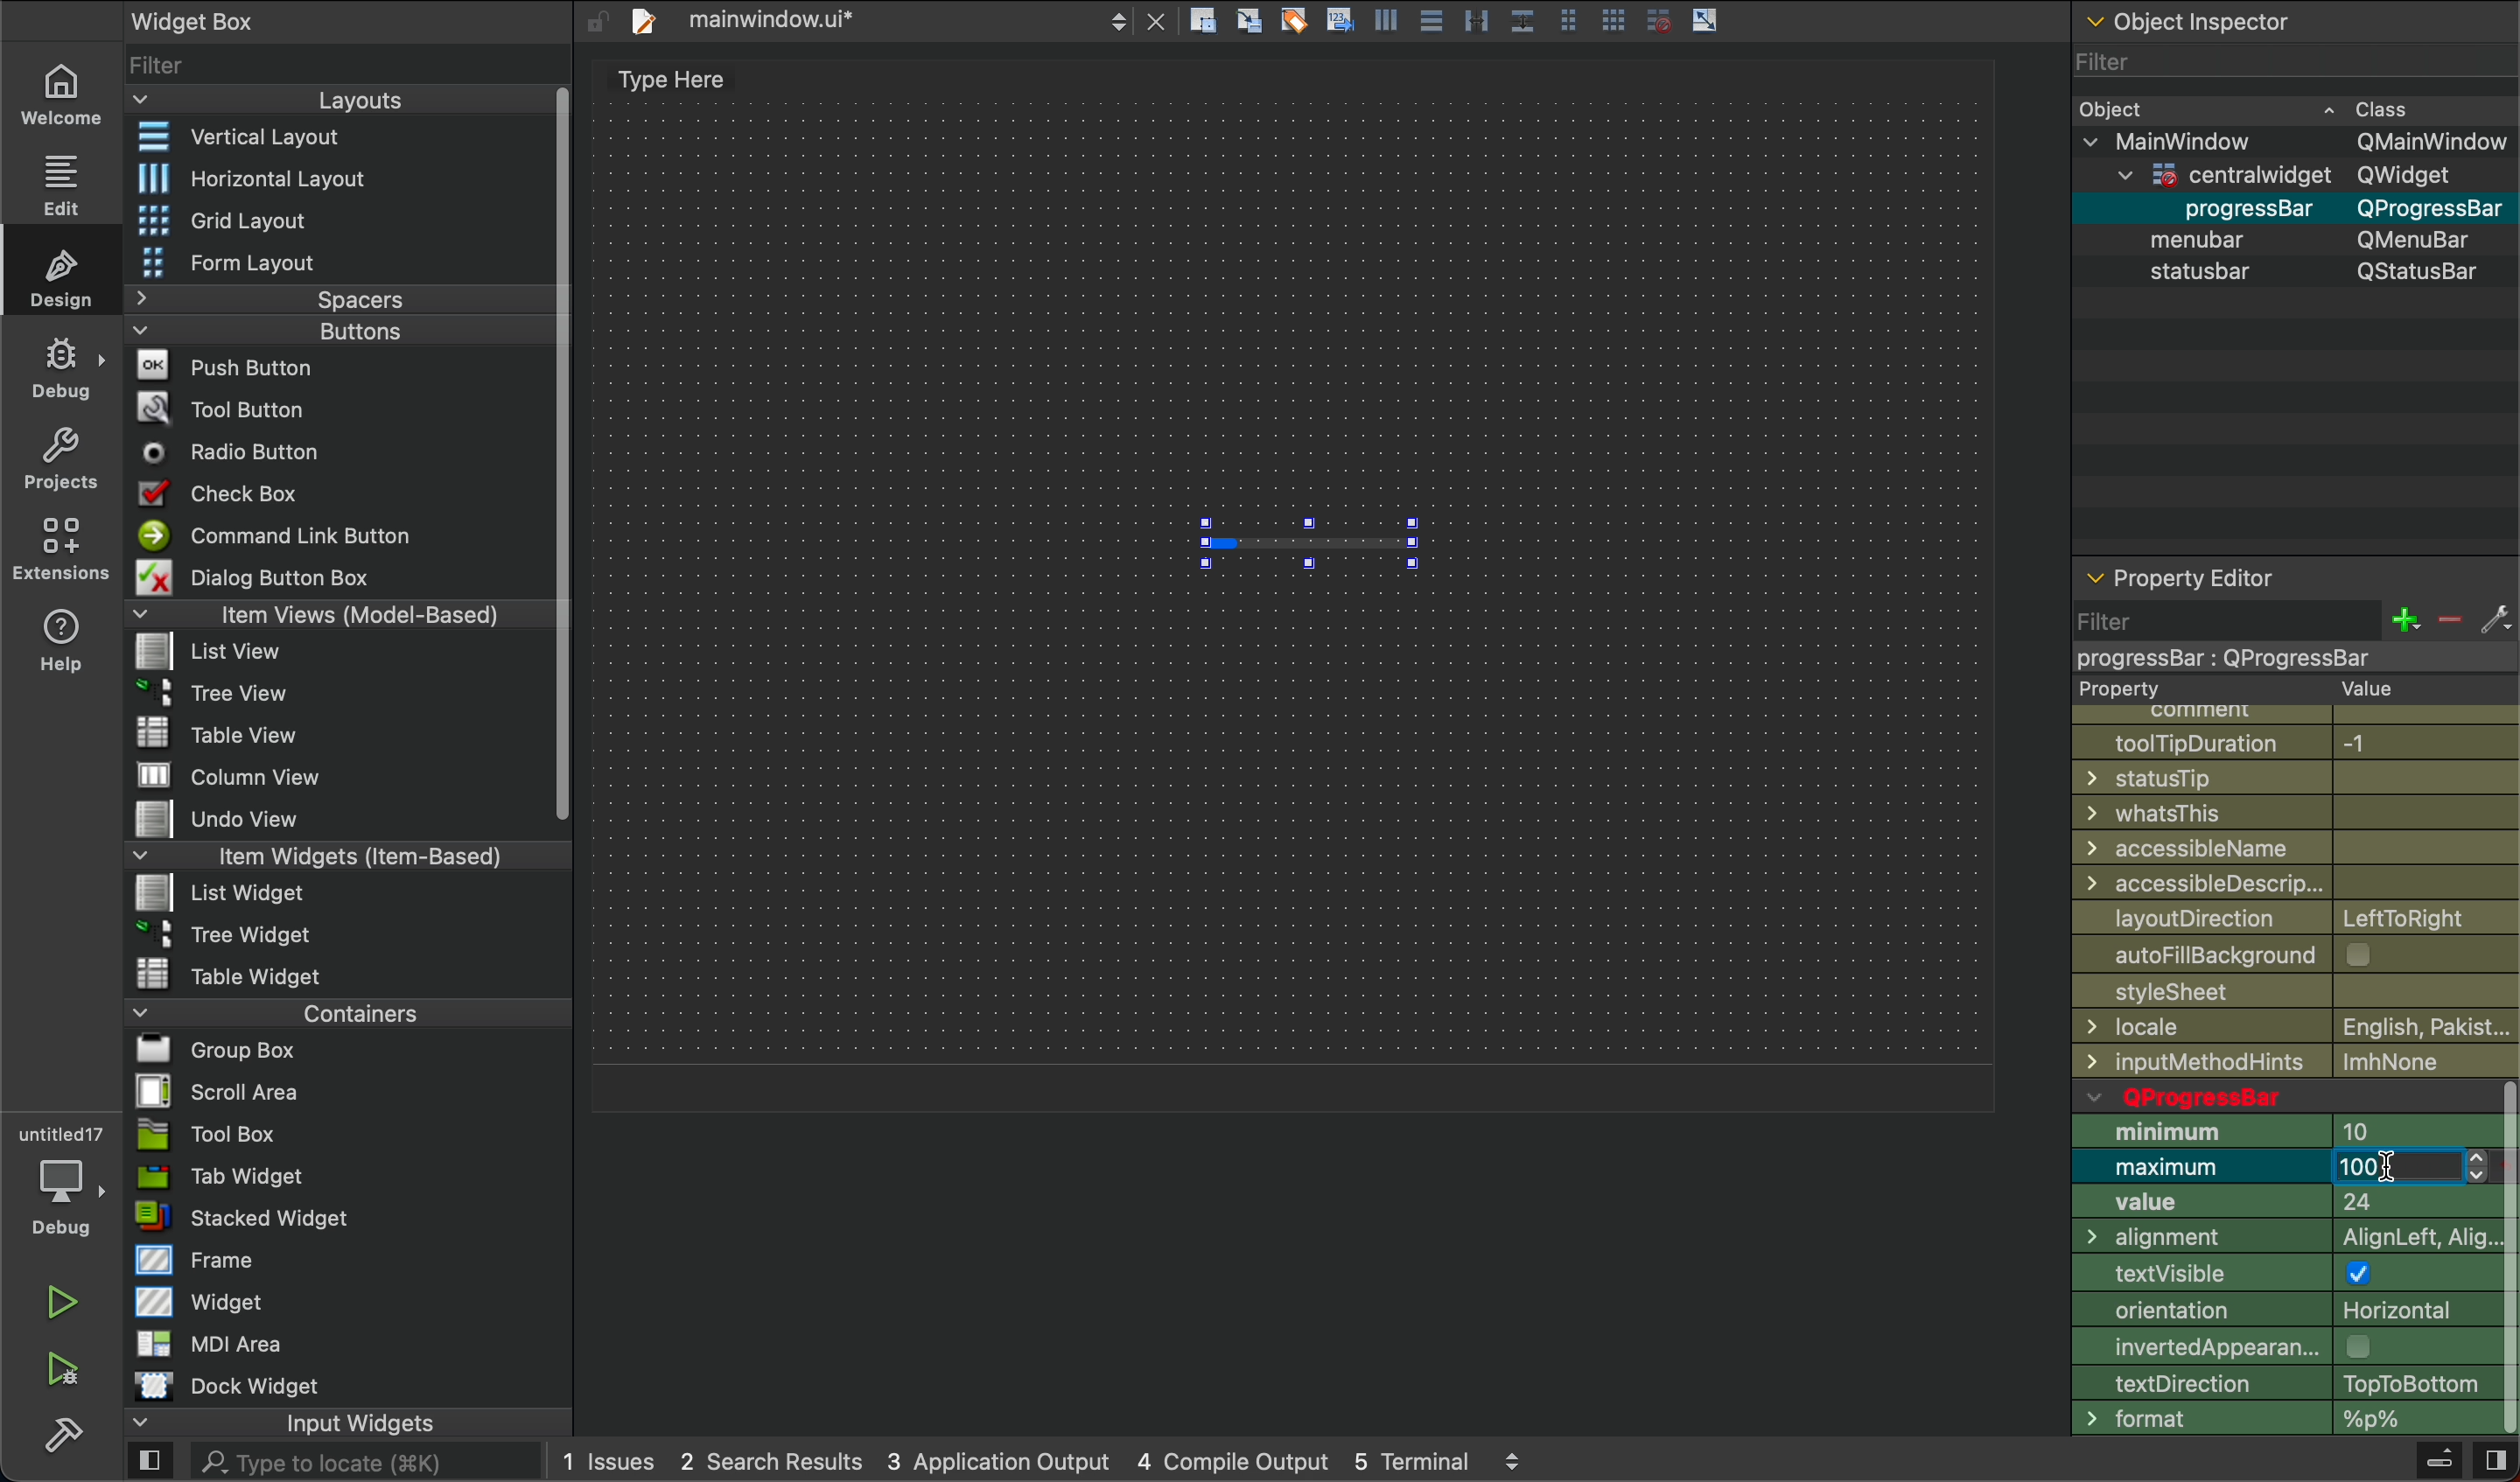  What do you see at coordinates (197, 1259) in the screenshot?
I see `Frame` at bounding box center [197, 1259].